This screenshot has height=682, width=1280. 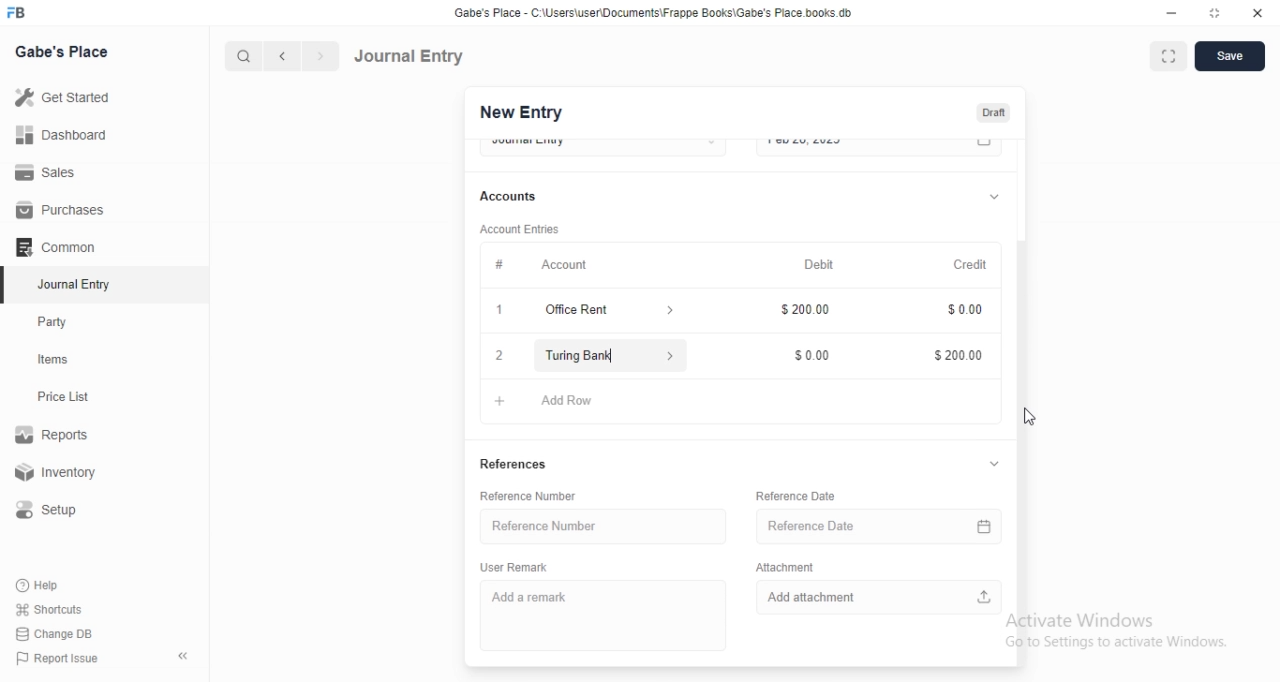 I want to click on $200.00, so click(x=802, y=311).